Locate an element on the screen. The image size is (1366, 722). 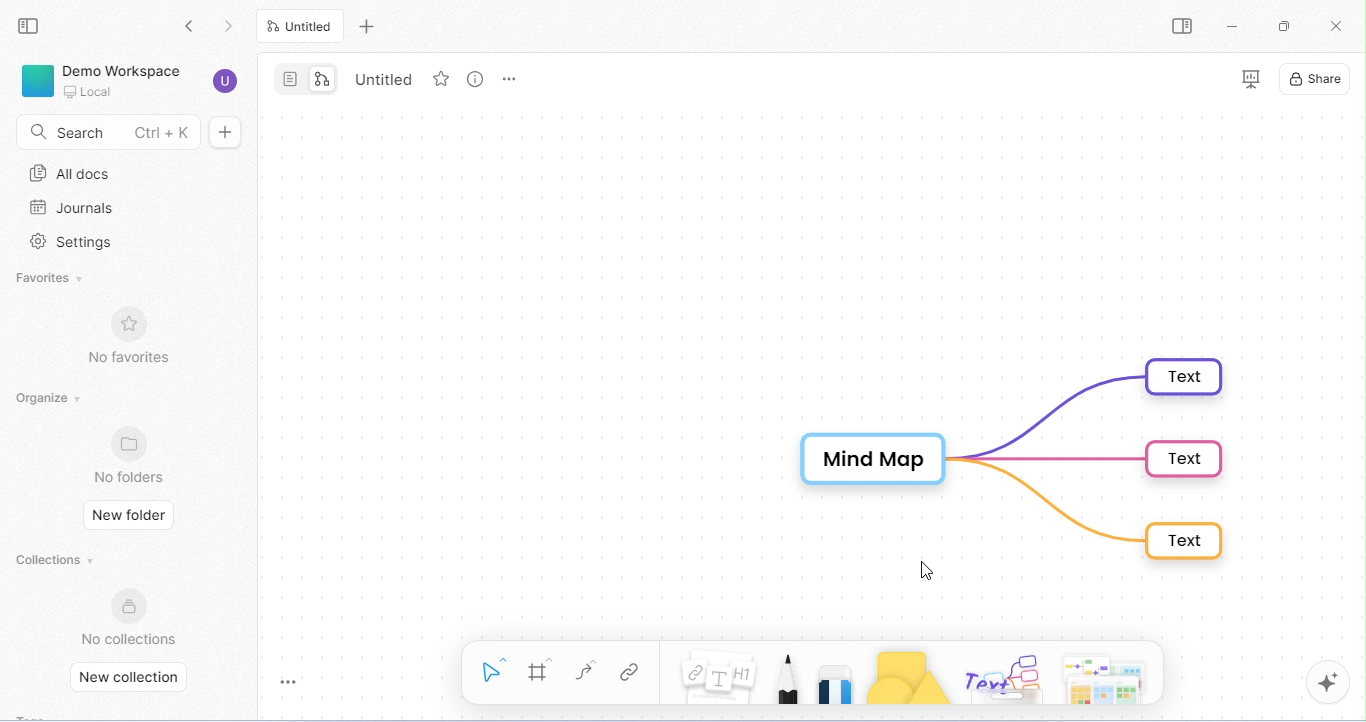
go forward is located at coordinates (230, 24).